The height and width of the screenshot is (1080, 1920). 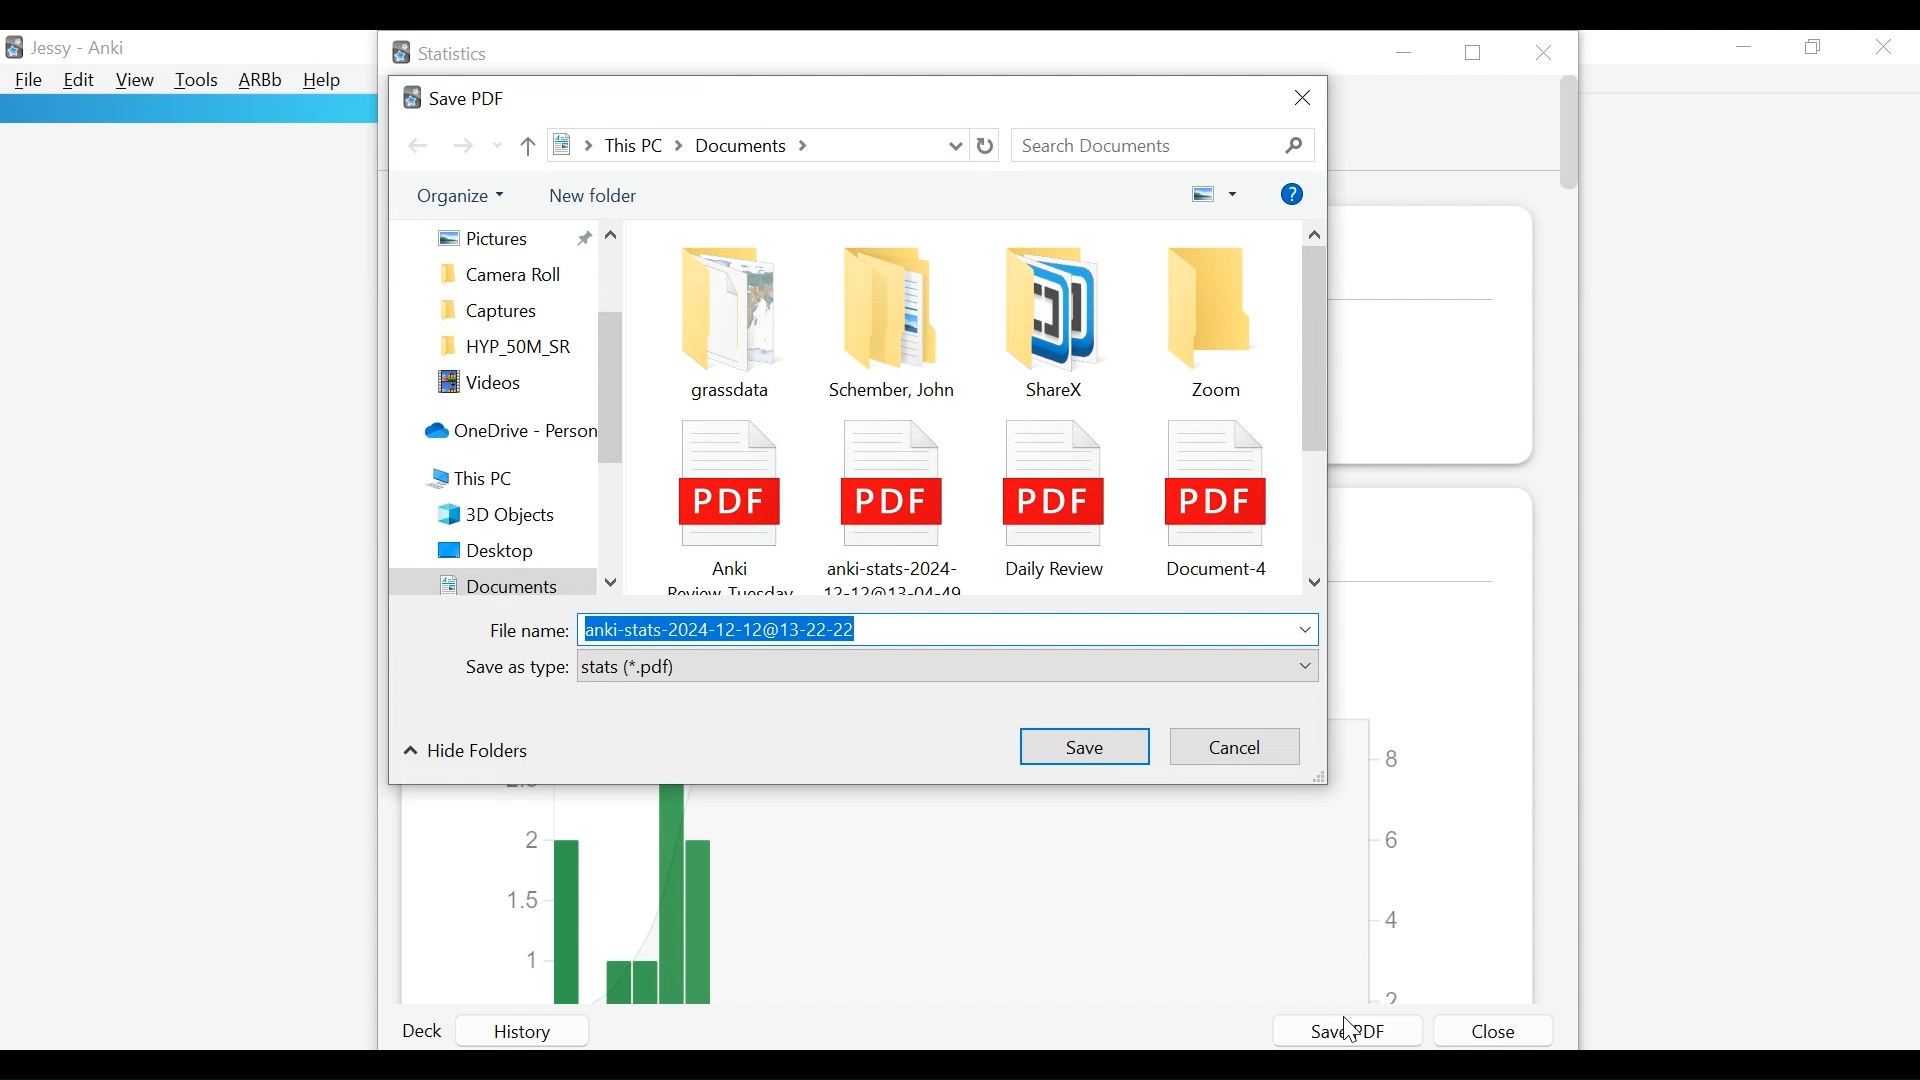 I want to click on Folder, so click(x=1043, y=316).